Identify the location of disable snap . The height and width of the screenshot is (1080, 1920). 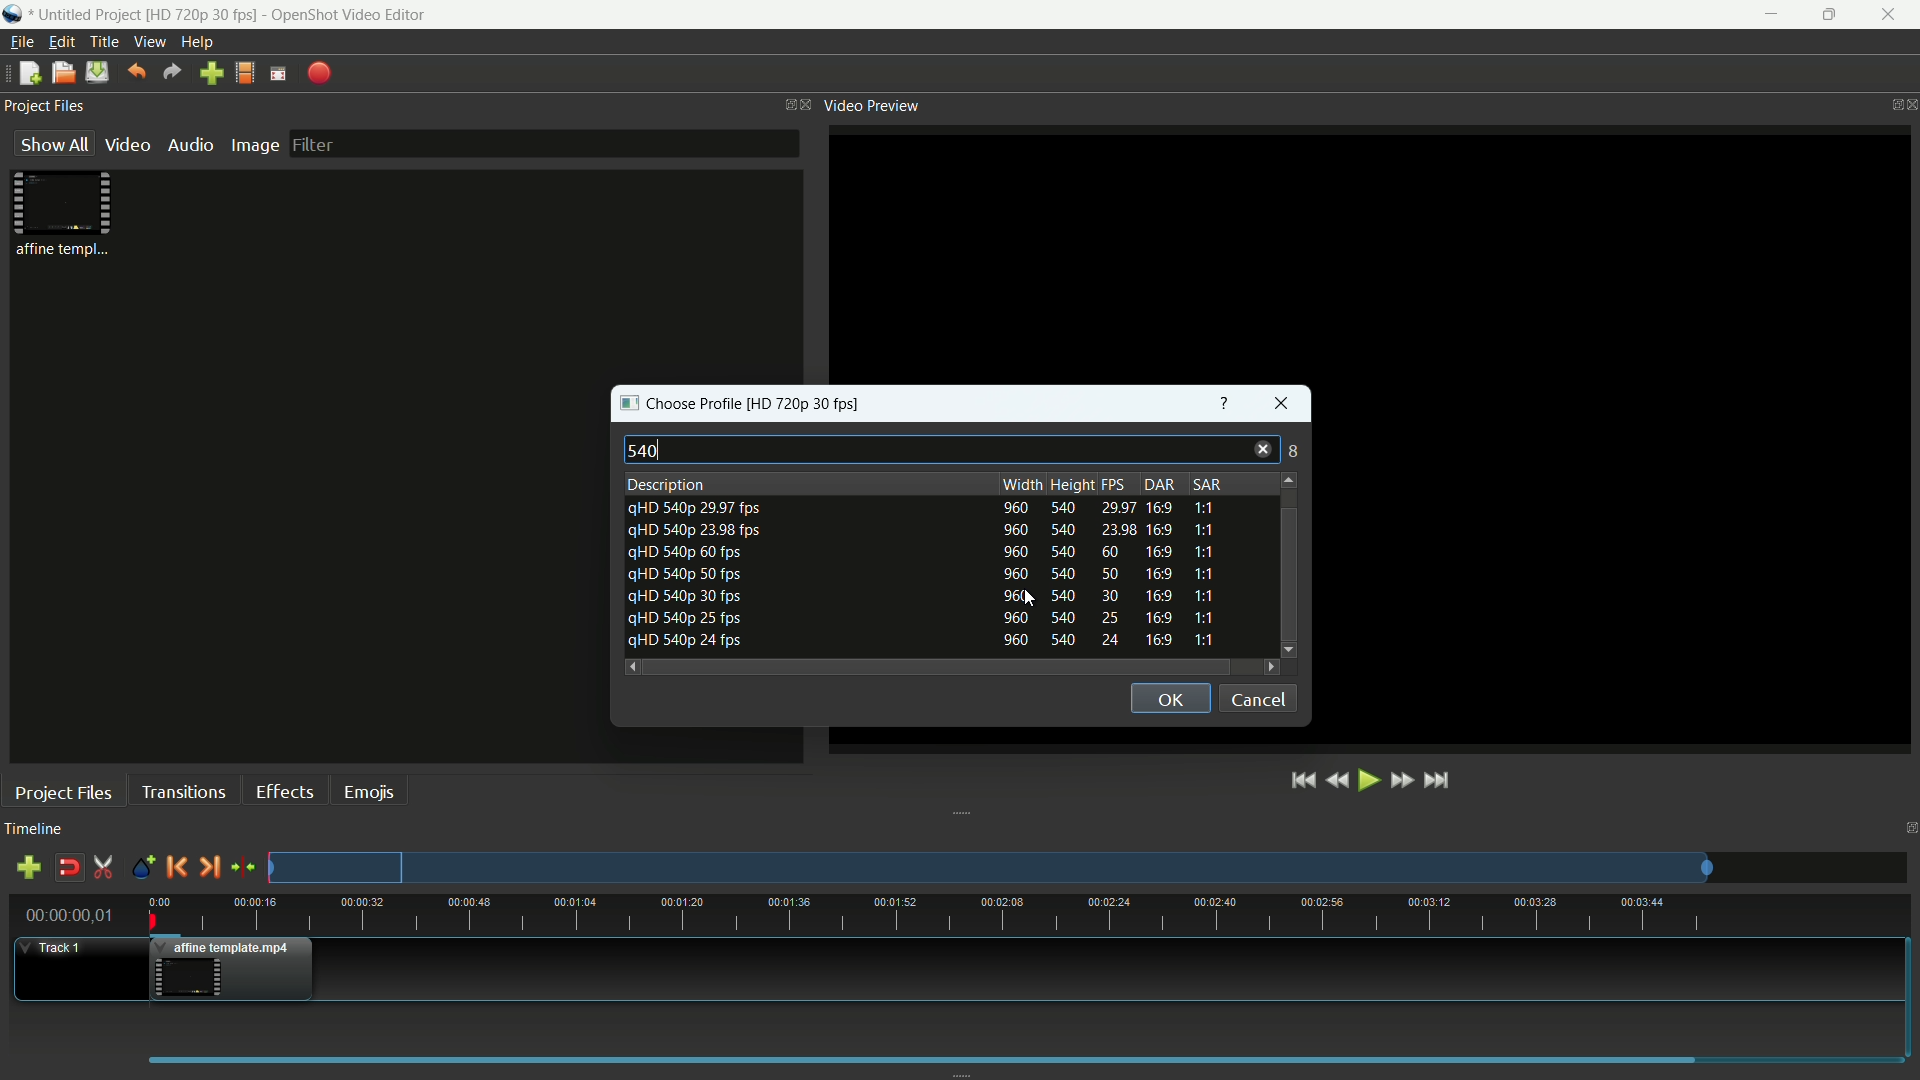
(69, 869).